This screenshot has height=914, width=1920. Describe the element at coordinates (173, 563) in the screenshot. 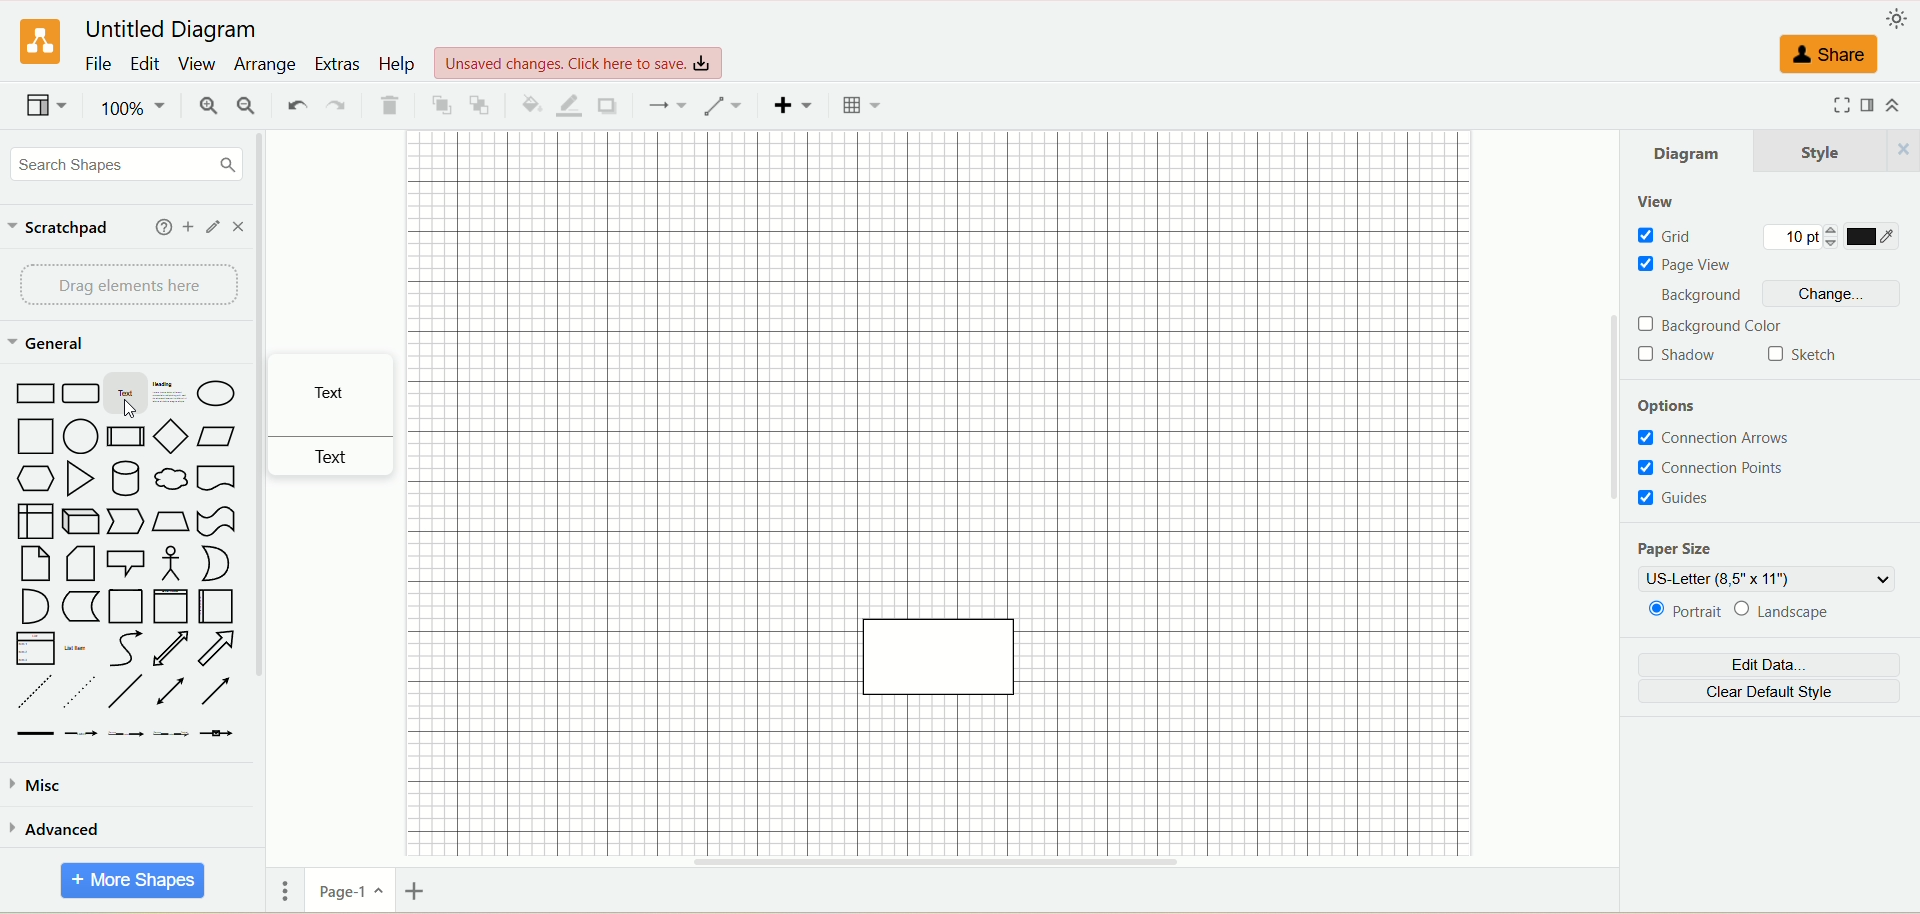

I see `actor` at that location.